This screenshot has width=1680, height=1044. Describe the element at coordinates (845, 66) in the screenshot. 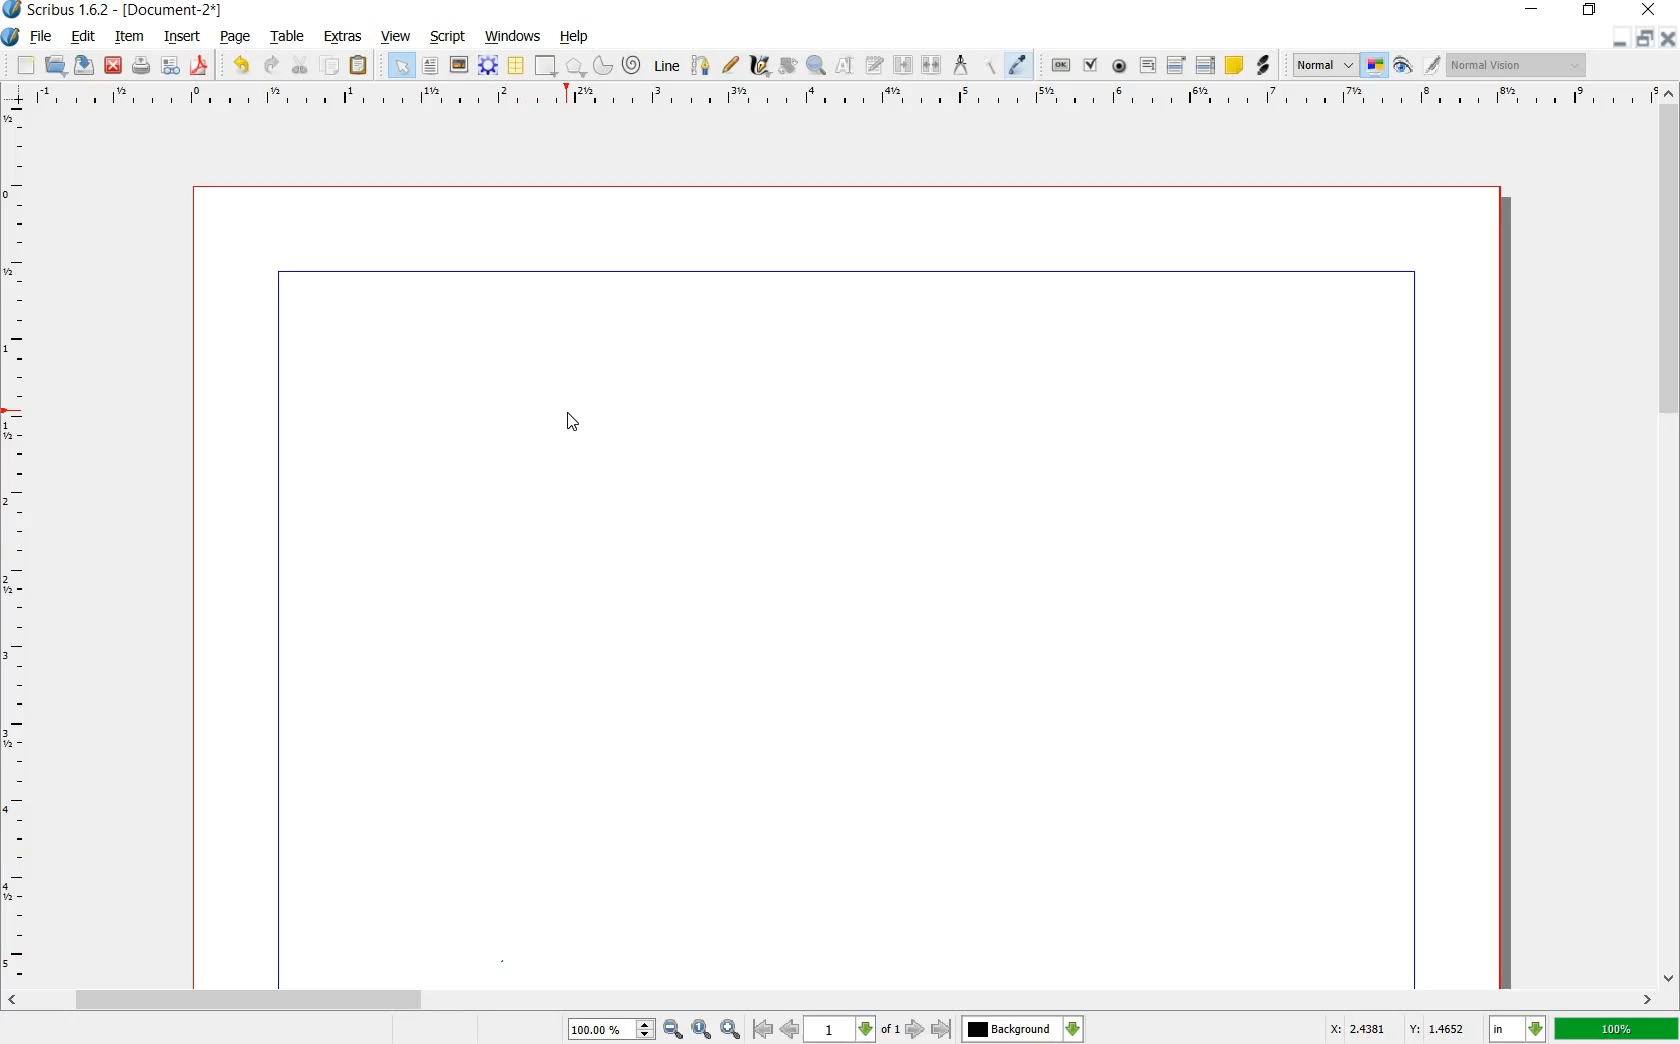

I see `EDIT CONTENTS OF FRAME` at that location.